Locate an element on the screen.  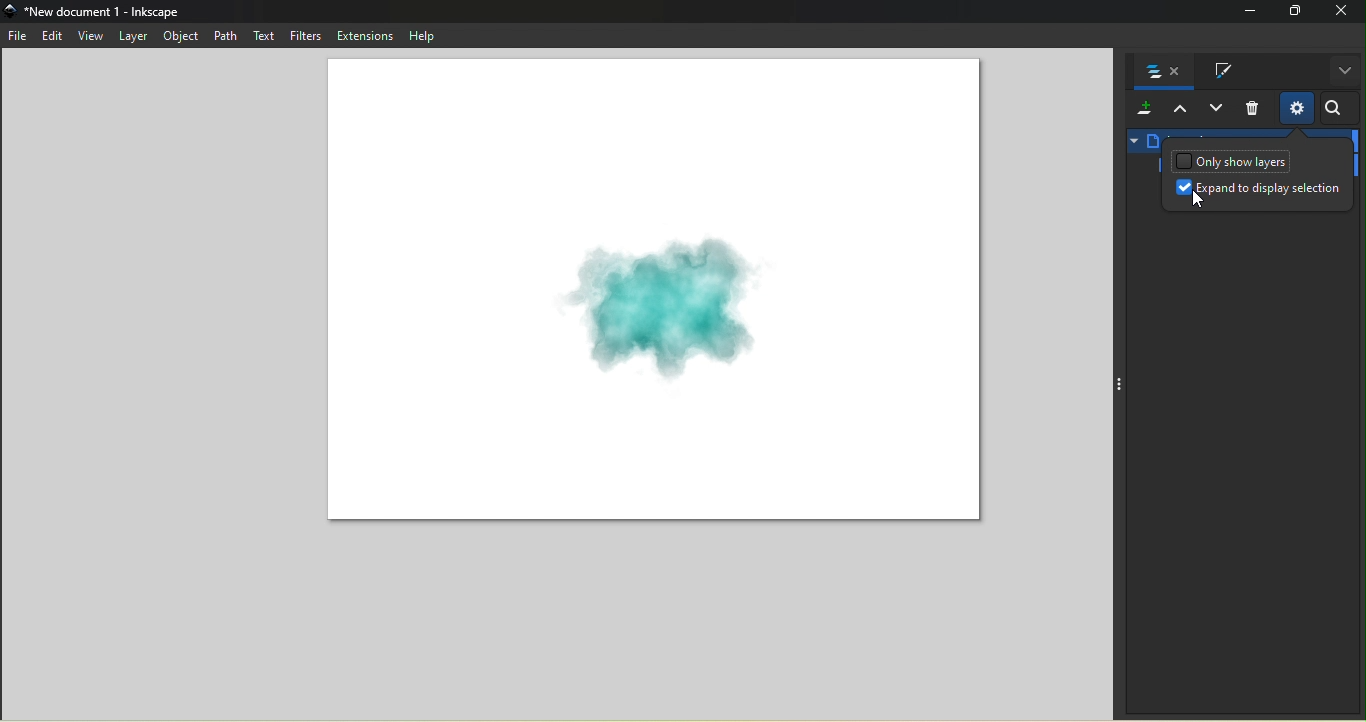
Filters is located at coordinates (305, 36).